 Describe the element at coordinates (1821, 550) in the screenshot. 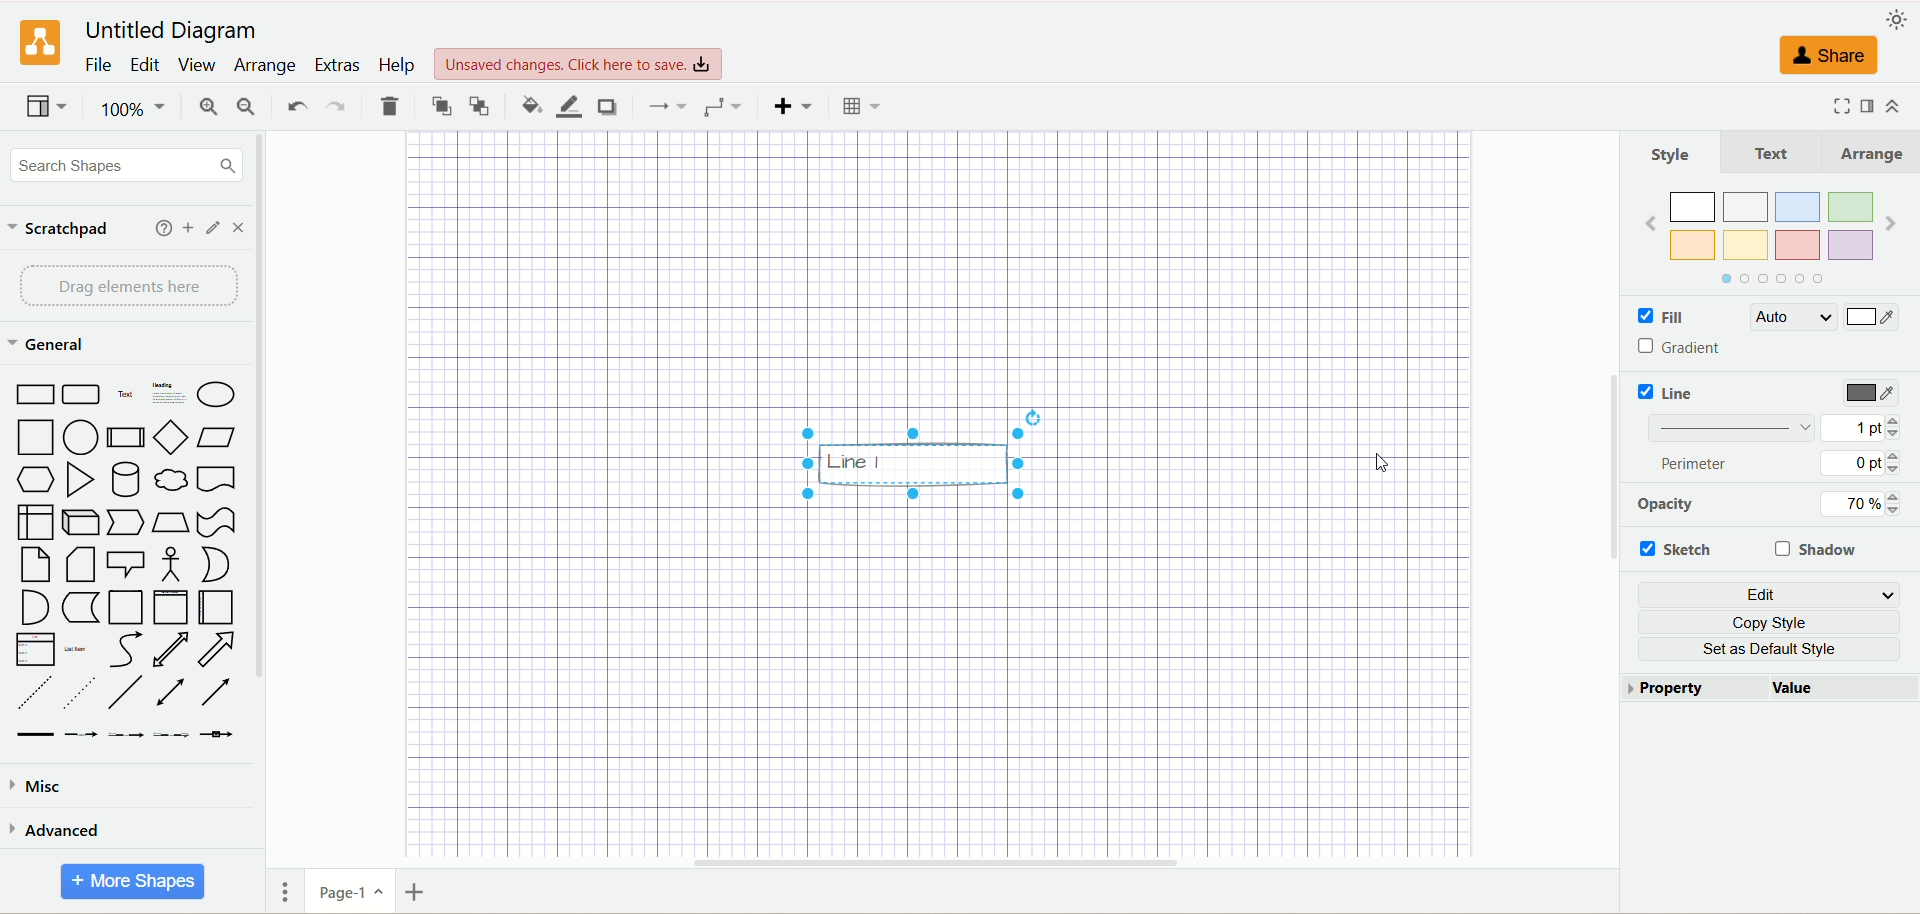

I see `shadow` at that location.